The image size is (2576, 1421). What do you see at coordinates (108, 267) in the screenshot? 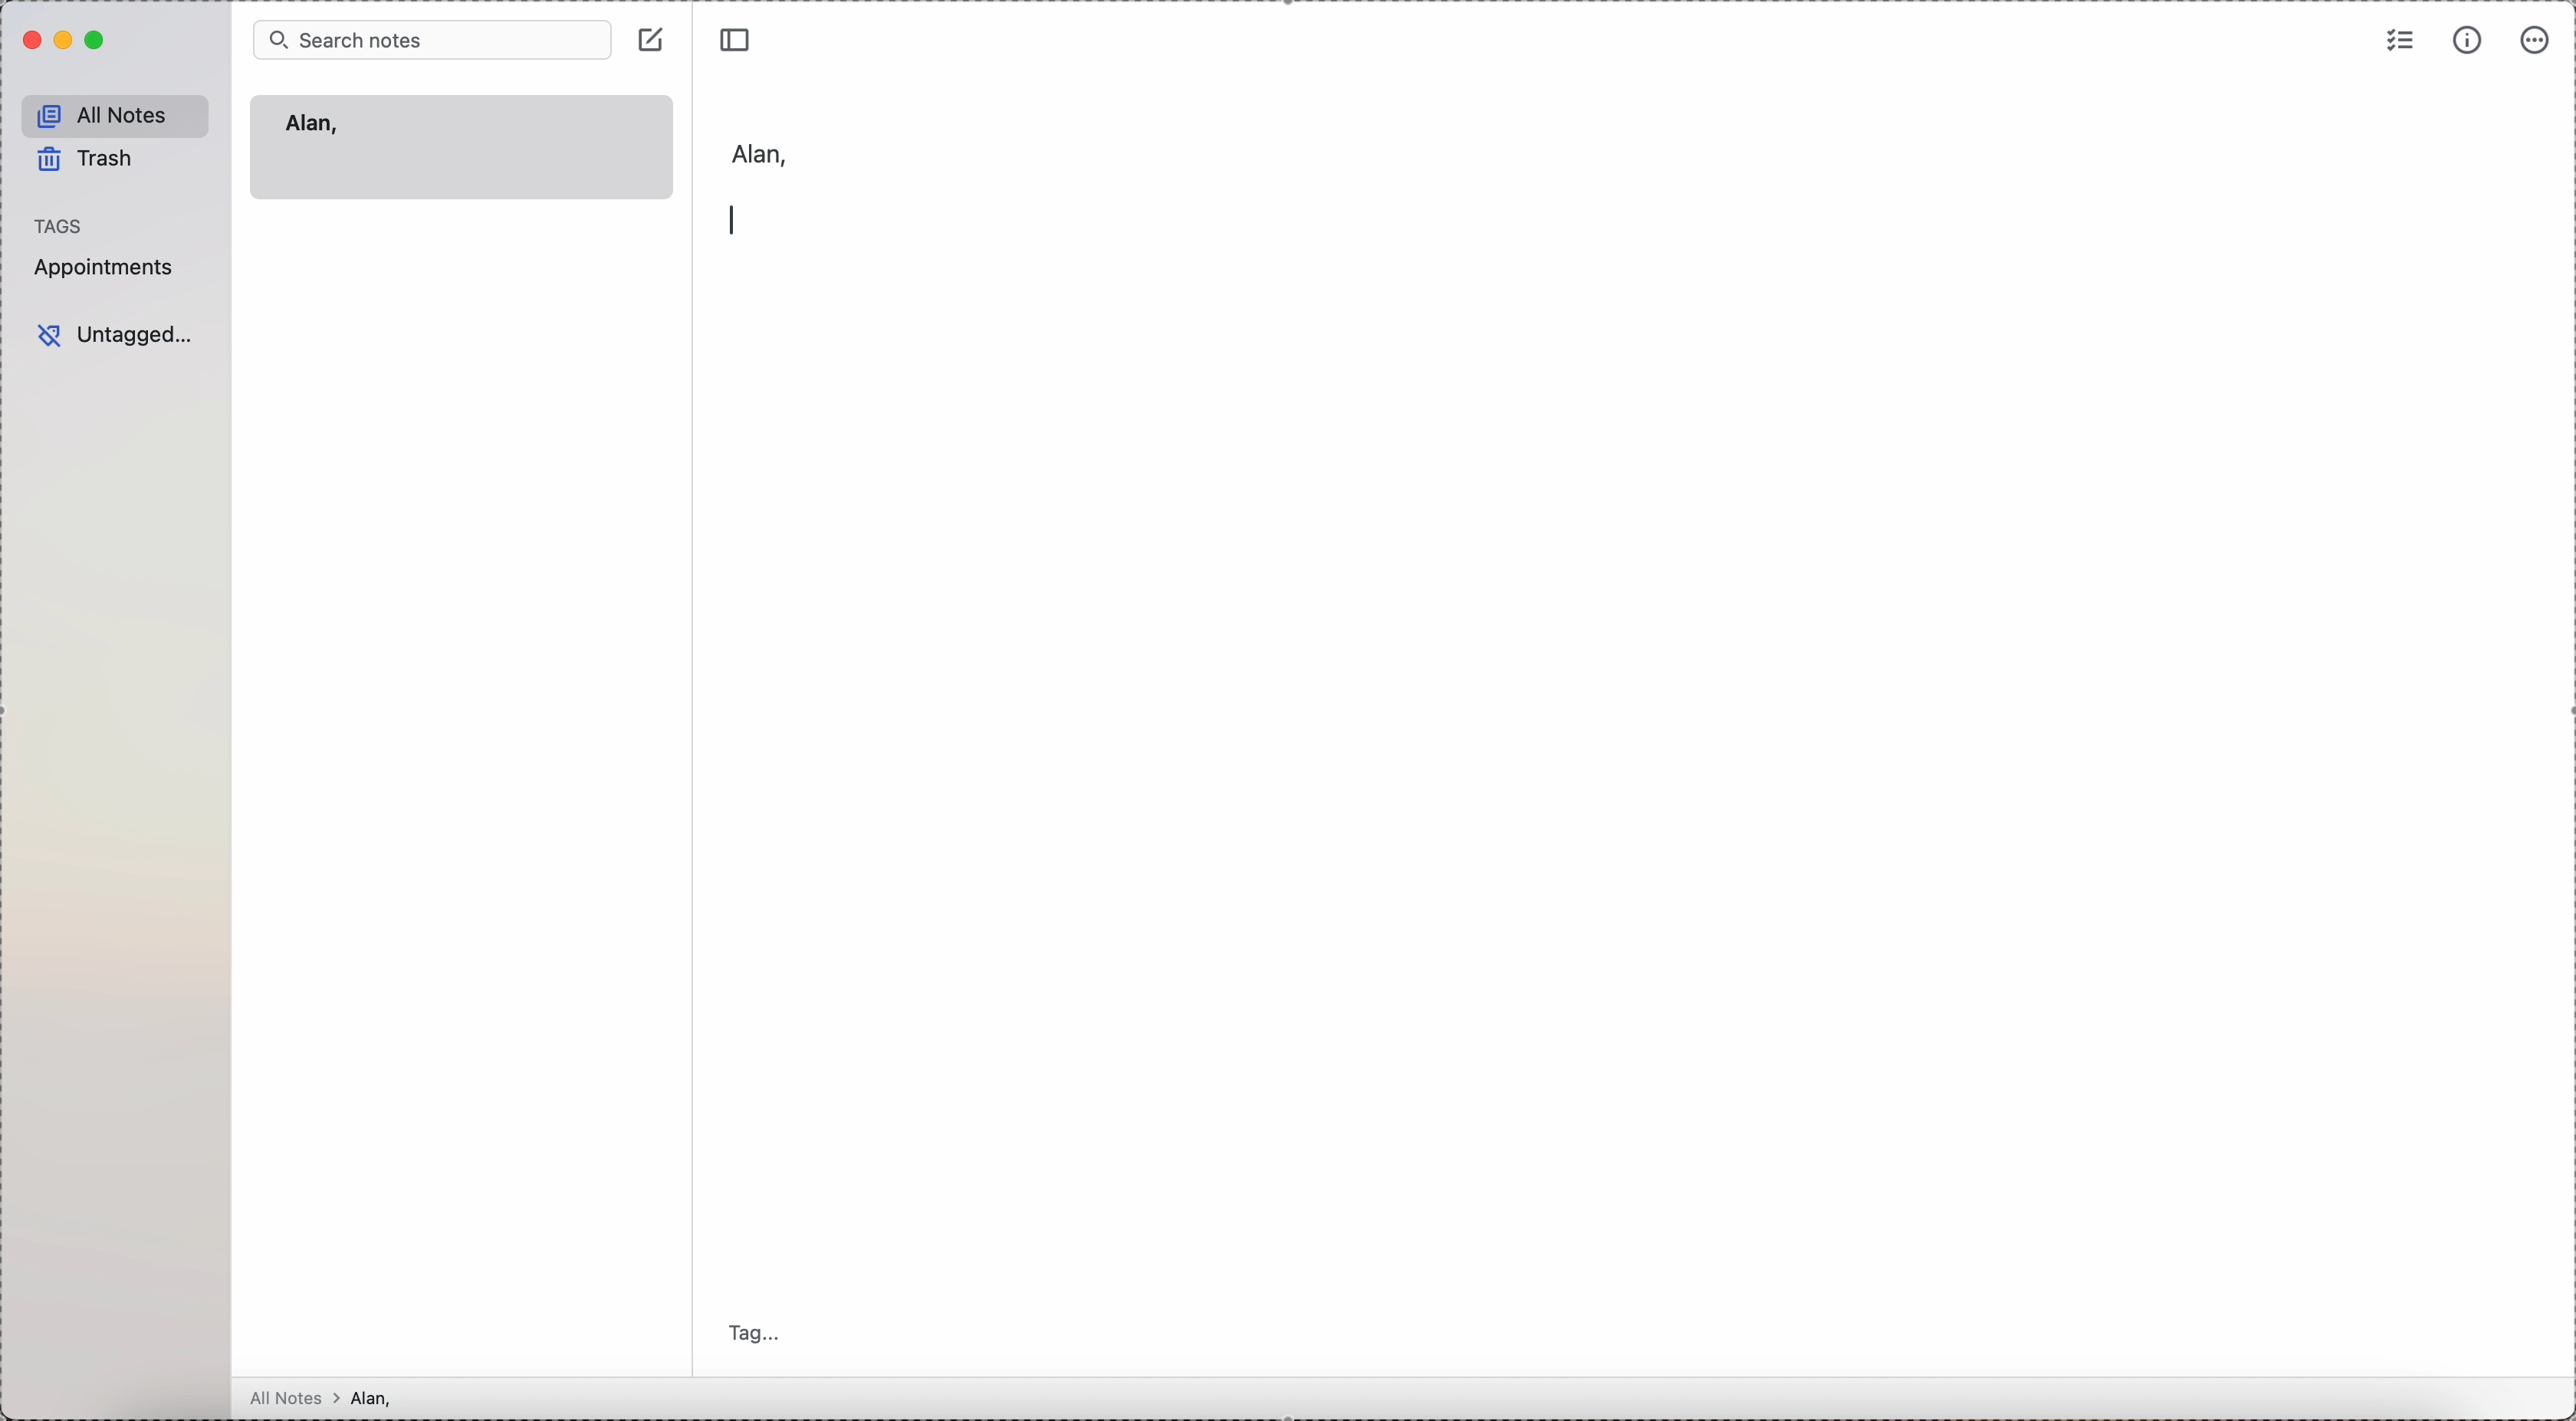
I see `appointments` at bounding box center [108, 267].